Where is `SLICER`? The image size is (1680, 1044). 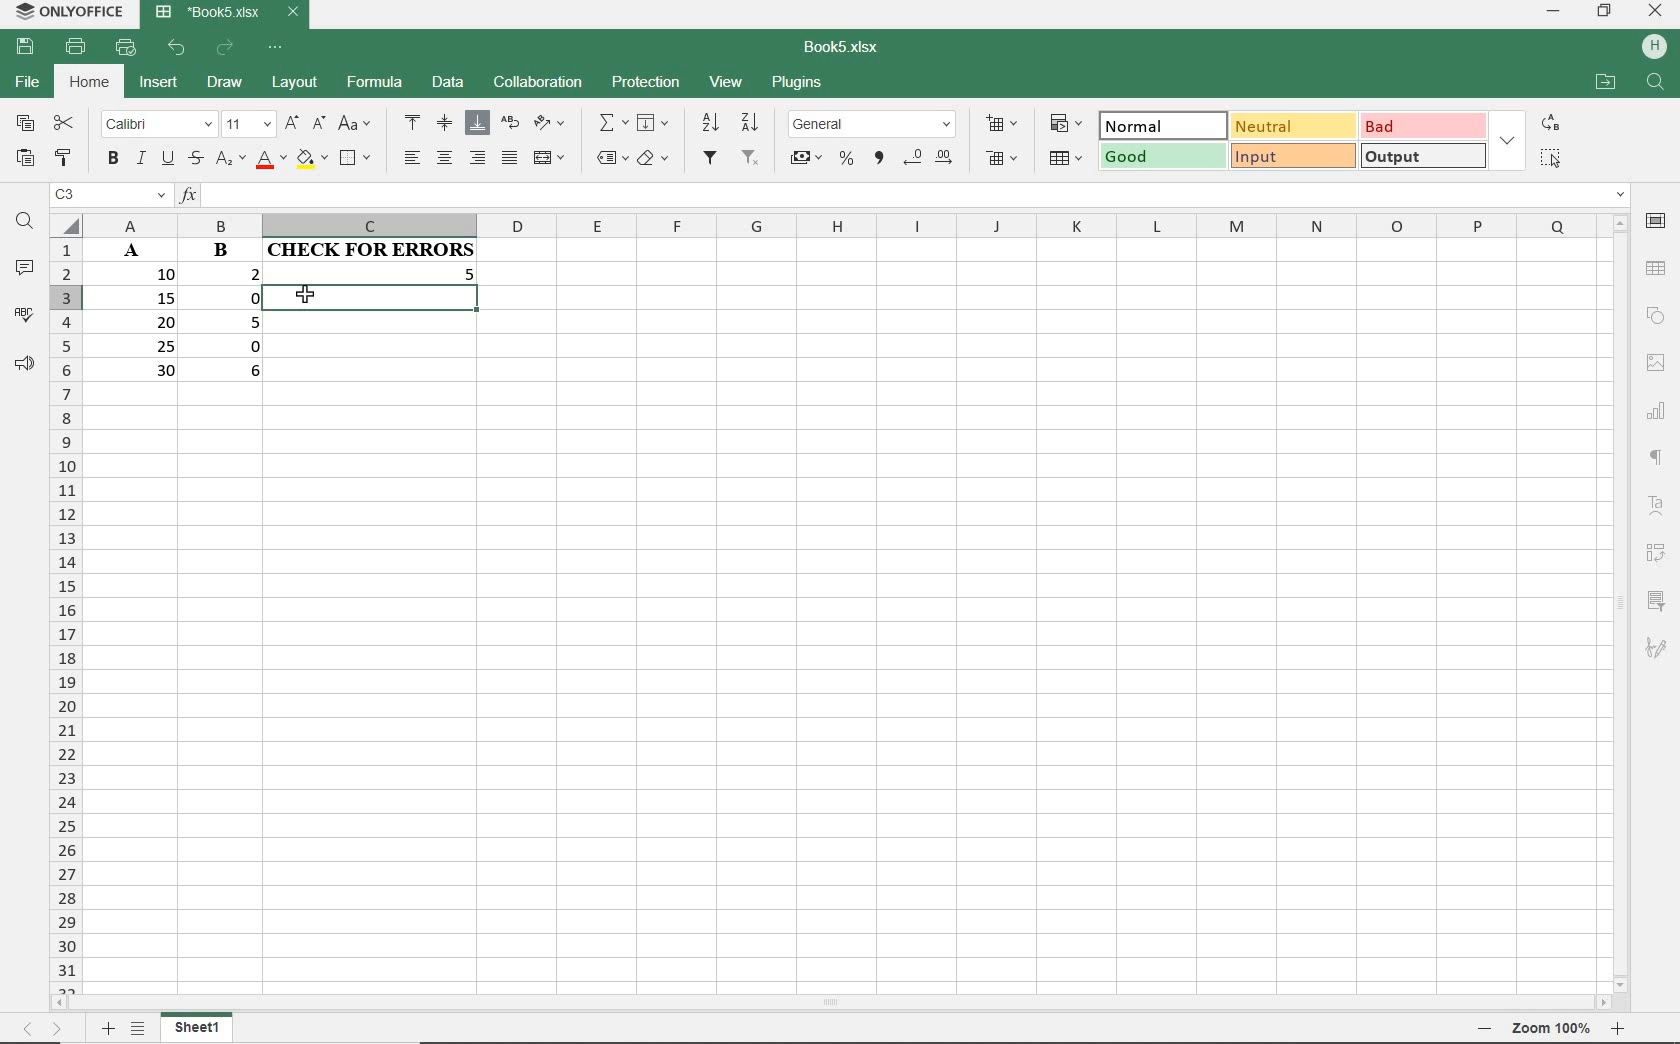
SLICER is located at coordinates (1655, 600).